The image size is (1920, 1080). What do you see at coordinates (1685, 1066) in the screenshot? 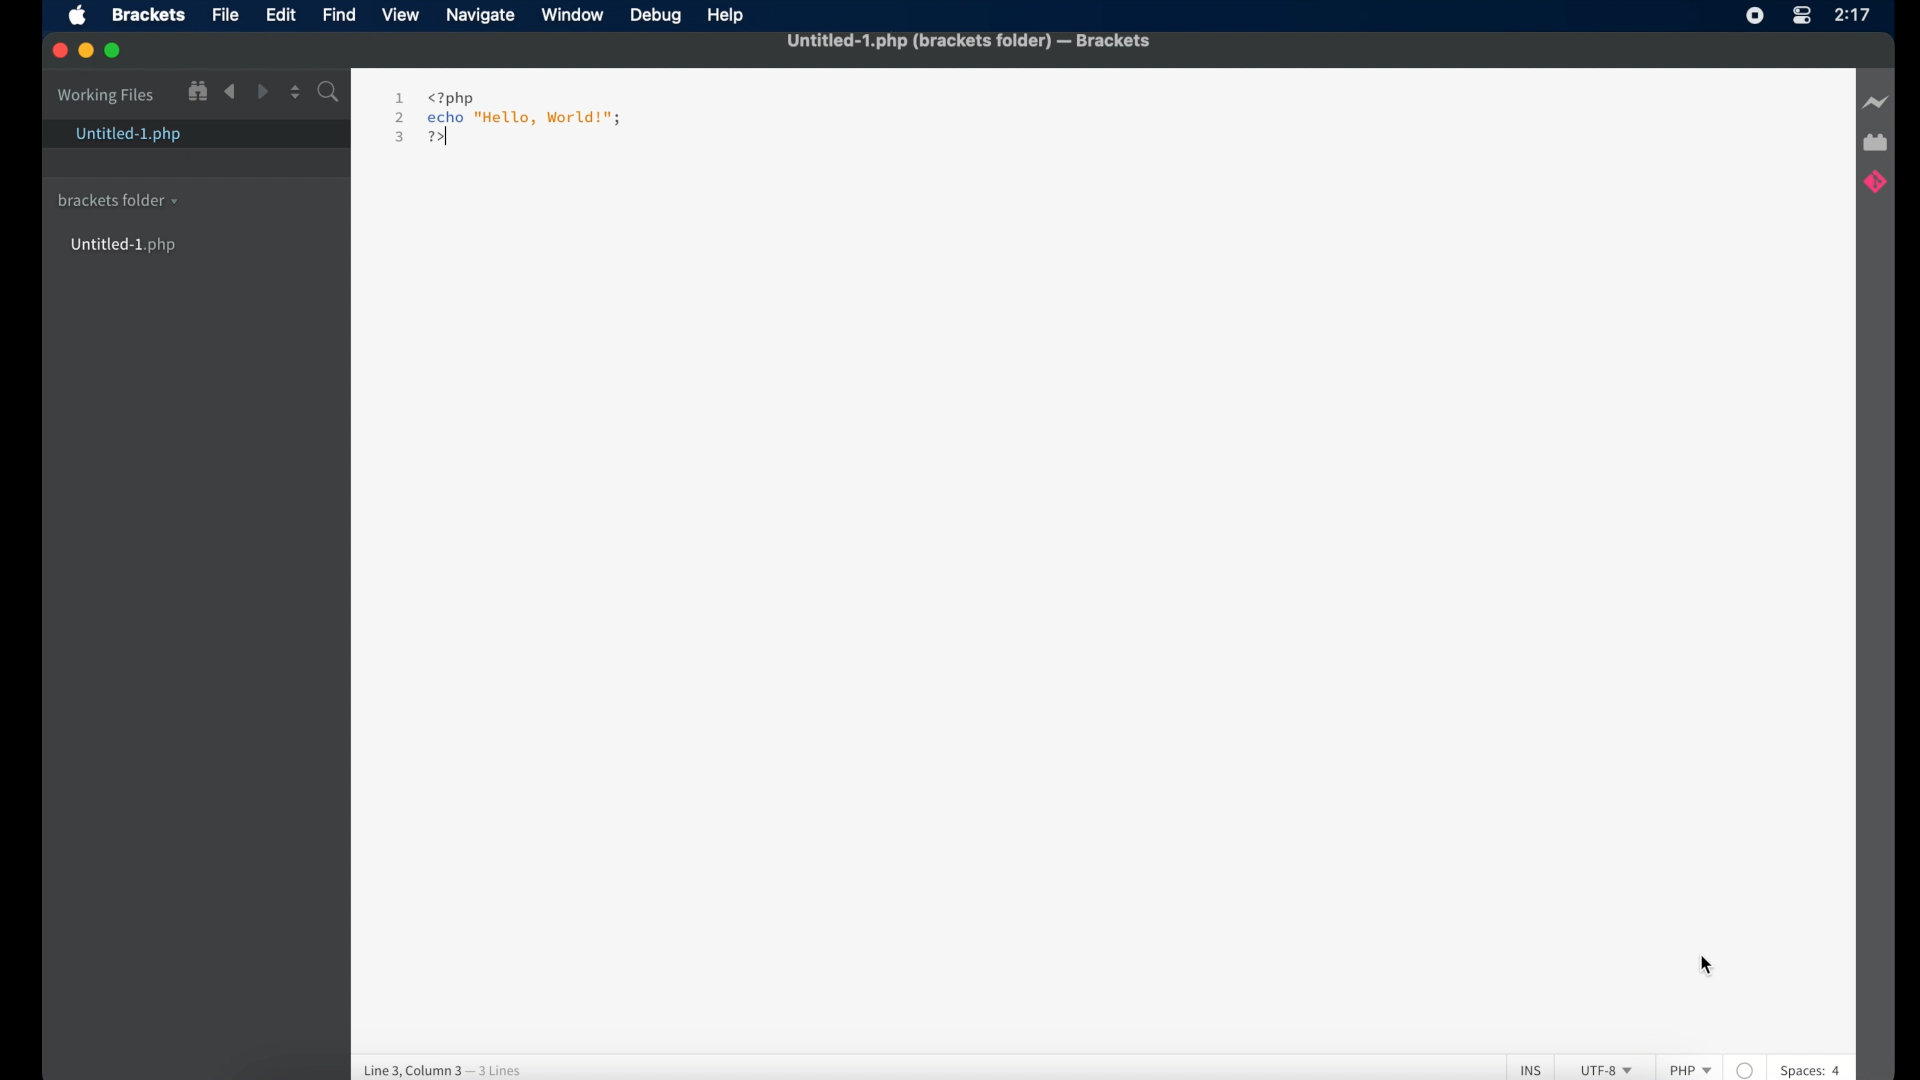
I see `HTML` at bounding box center [1685, 1066].